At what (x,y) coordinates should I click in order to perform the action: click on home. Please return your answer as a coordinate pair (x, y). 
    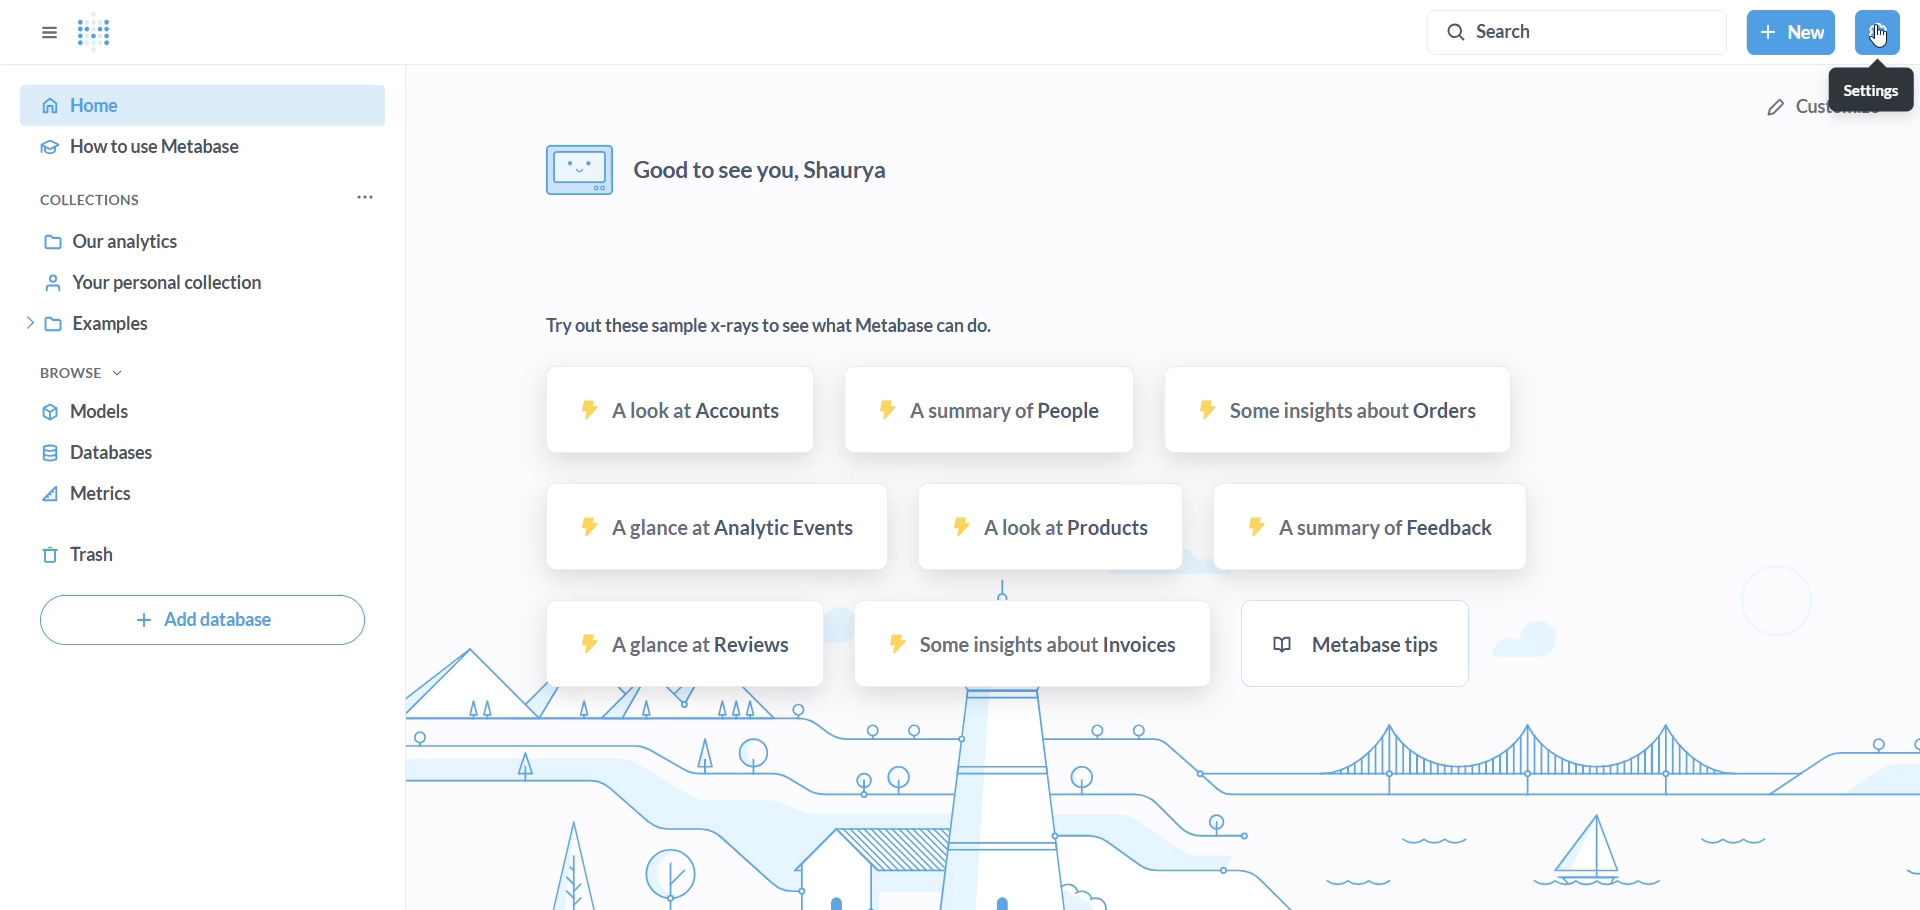
    Looking at the image, I should click on (189, 108).